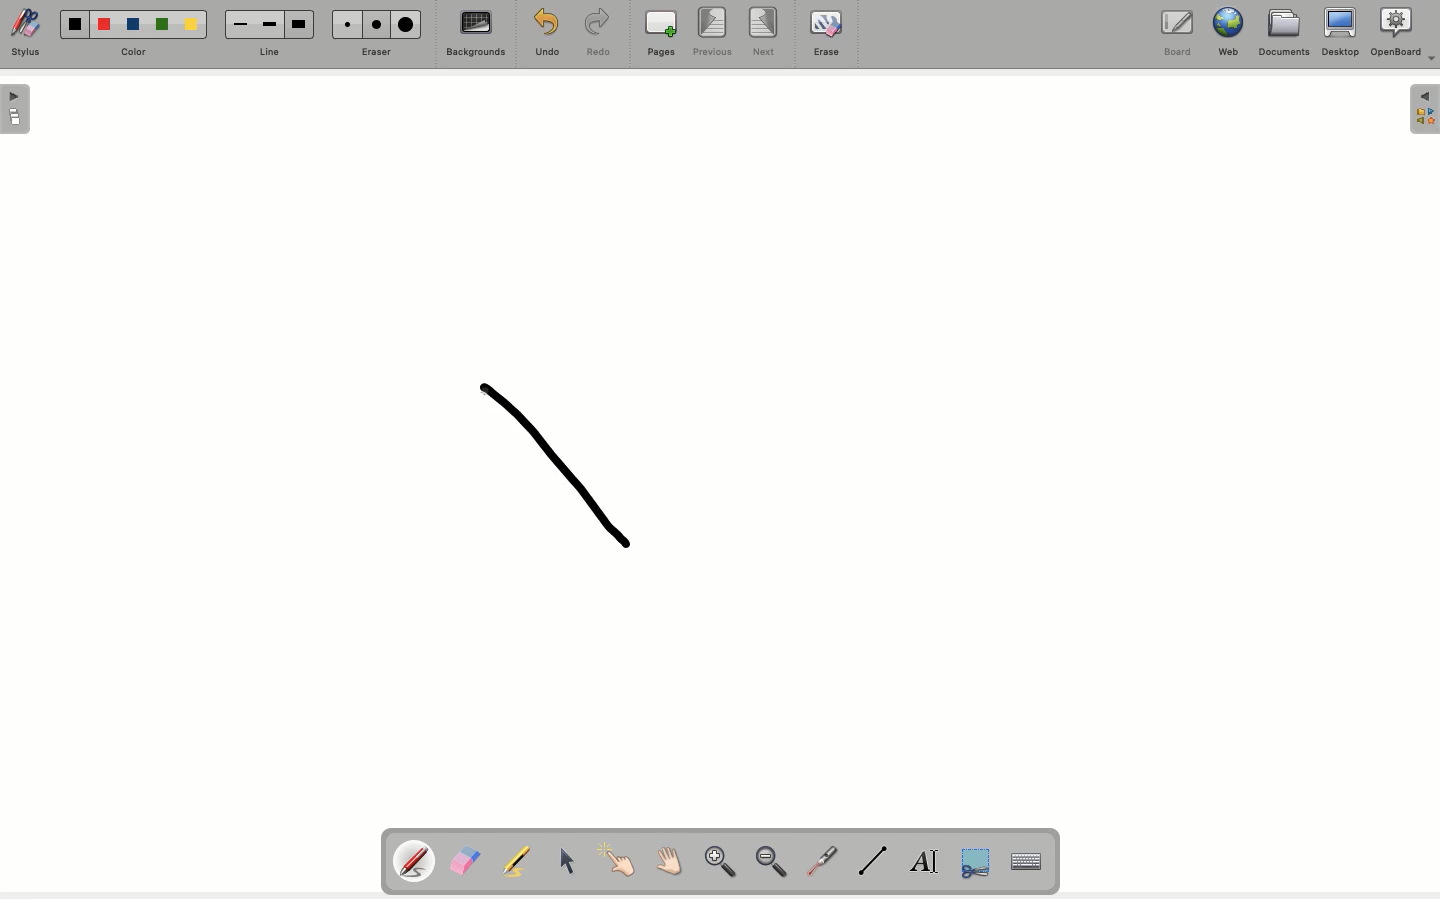 The image size is (1440, 900). I want to click on Pages, so click(663, 34).